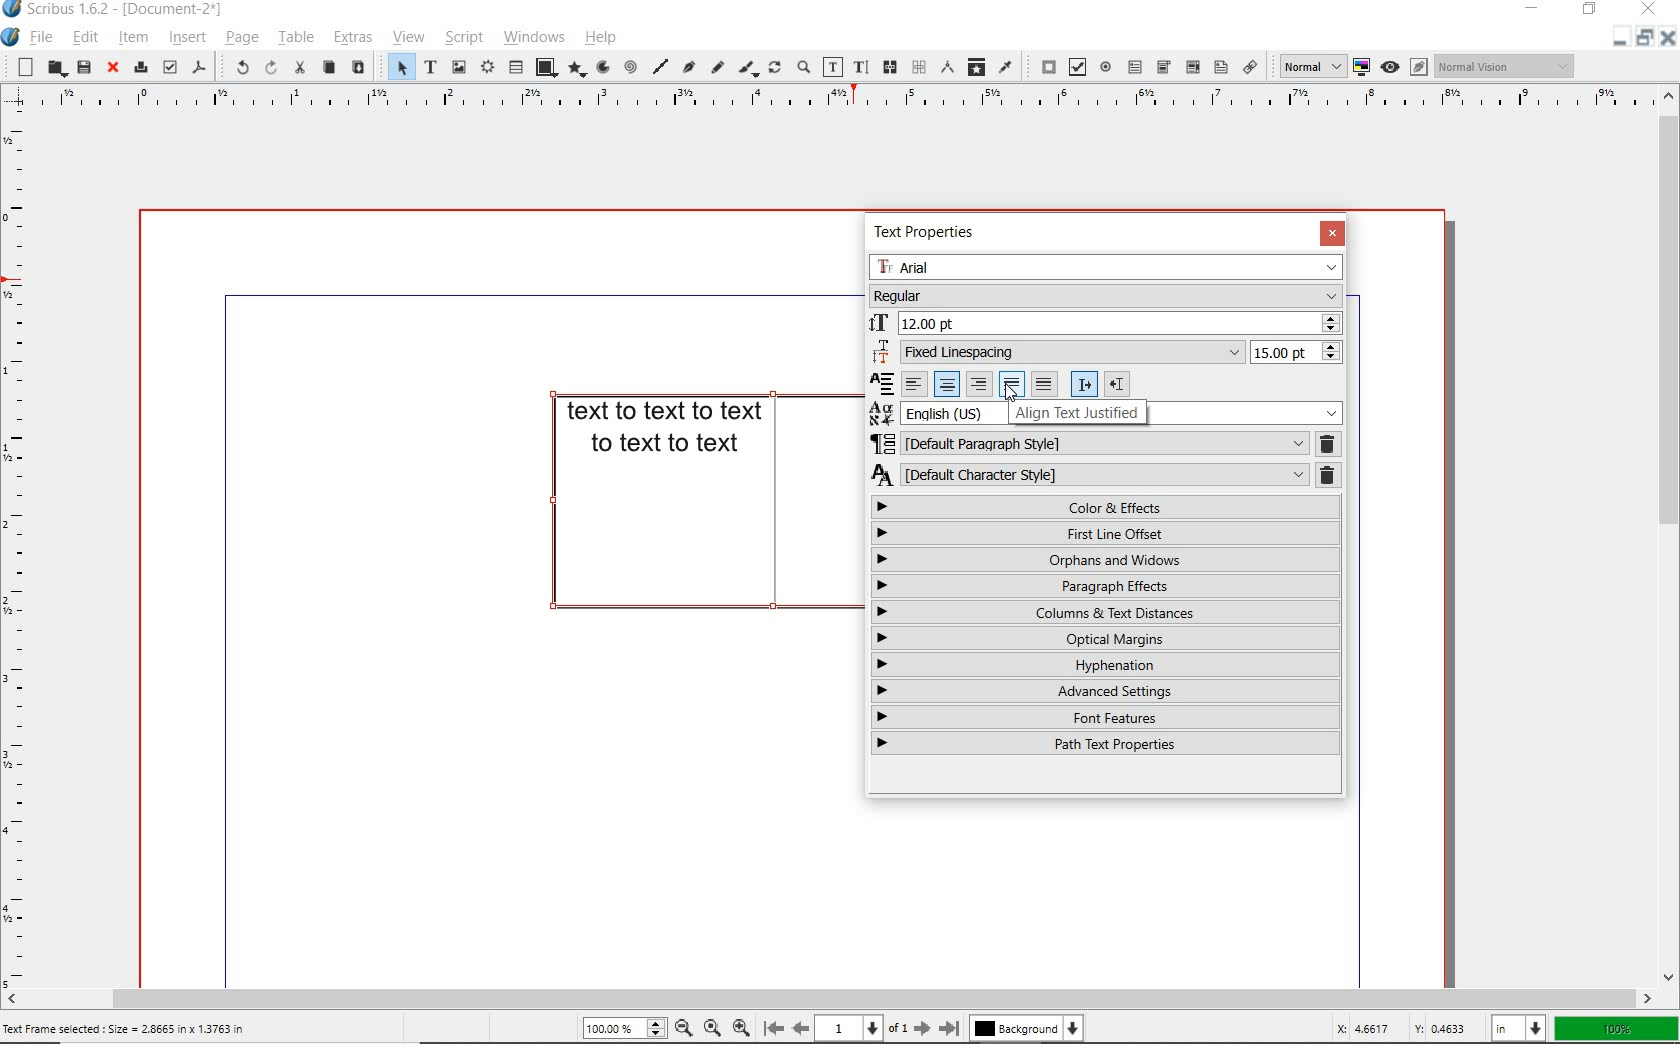 The width and height of the screenshot is (1680, 1044). What do you see at coordinates (850, 1027) in the screenshot?
I see `page ` at bounding box center [850, 1027].